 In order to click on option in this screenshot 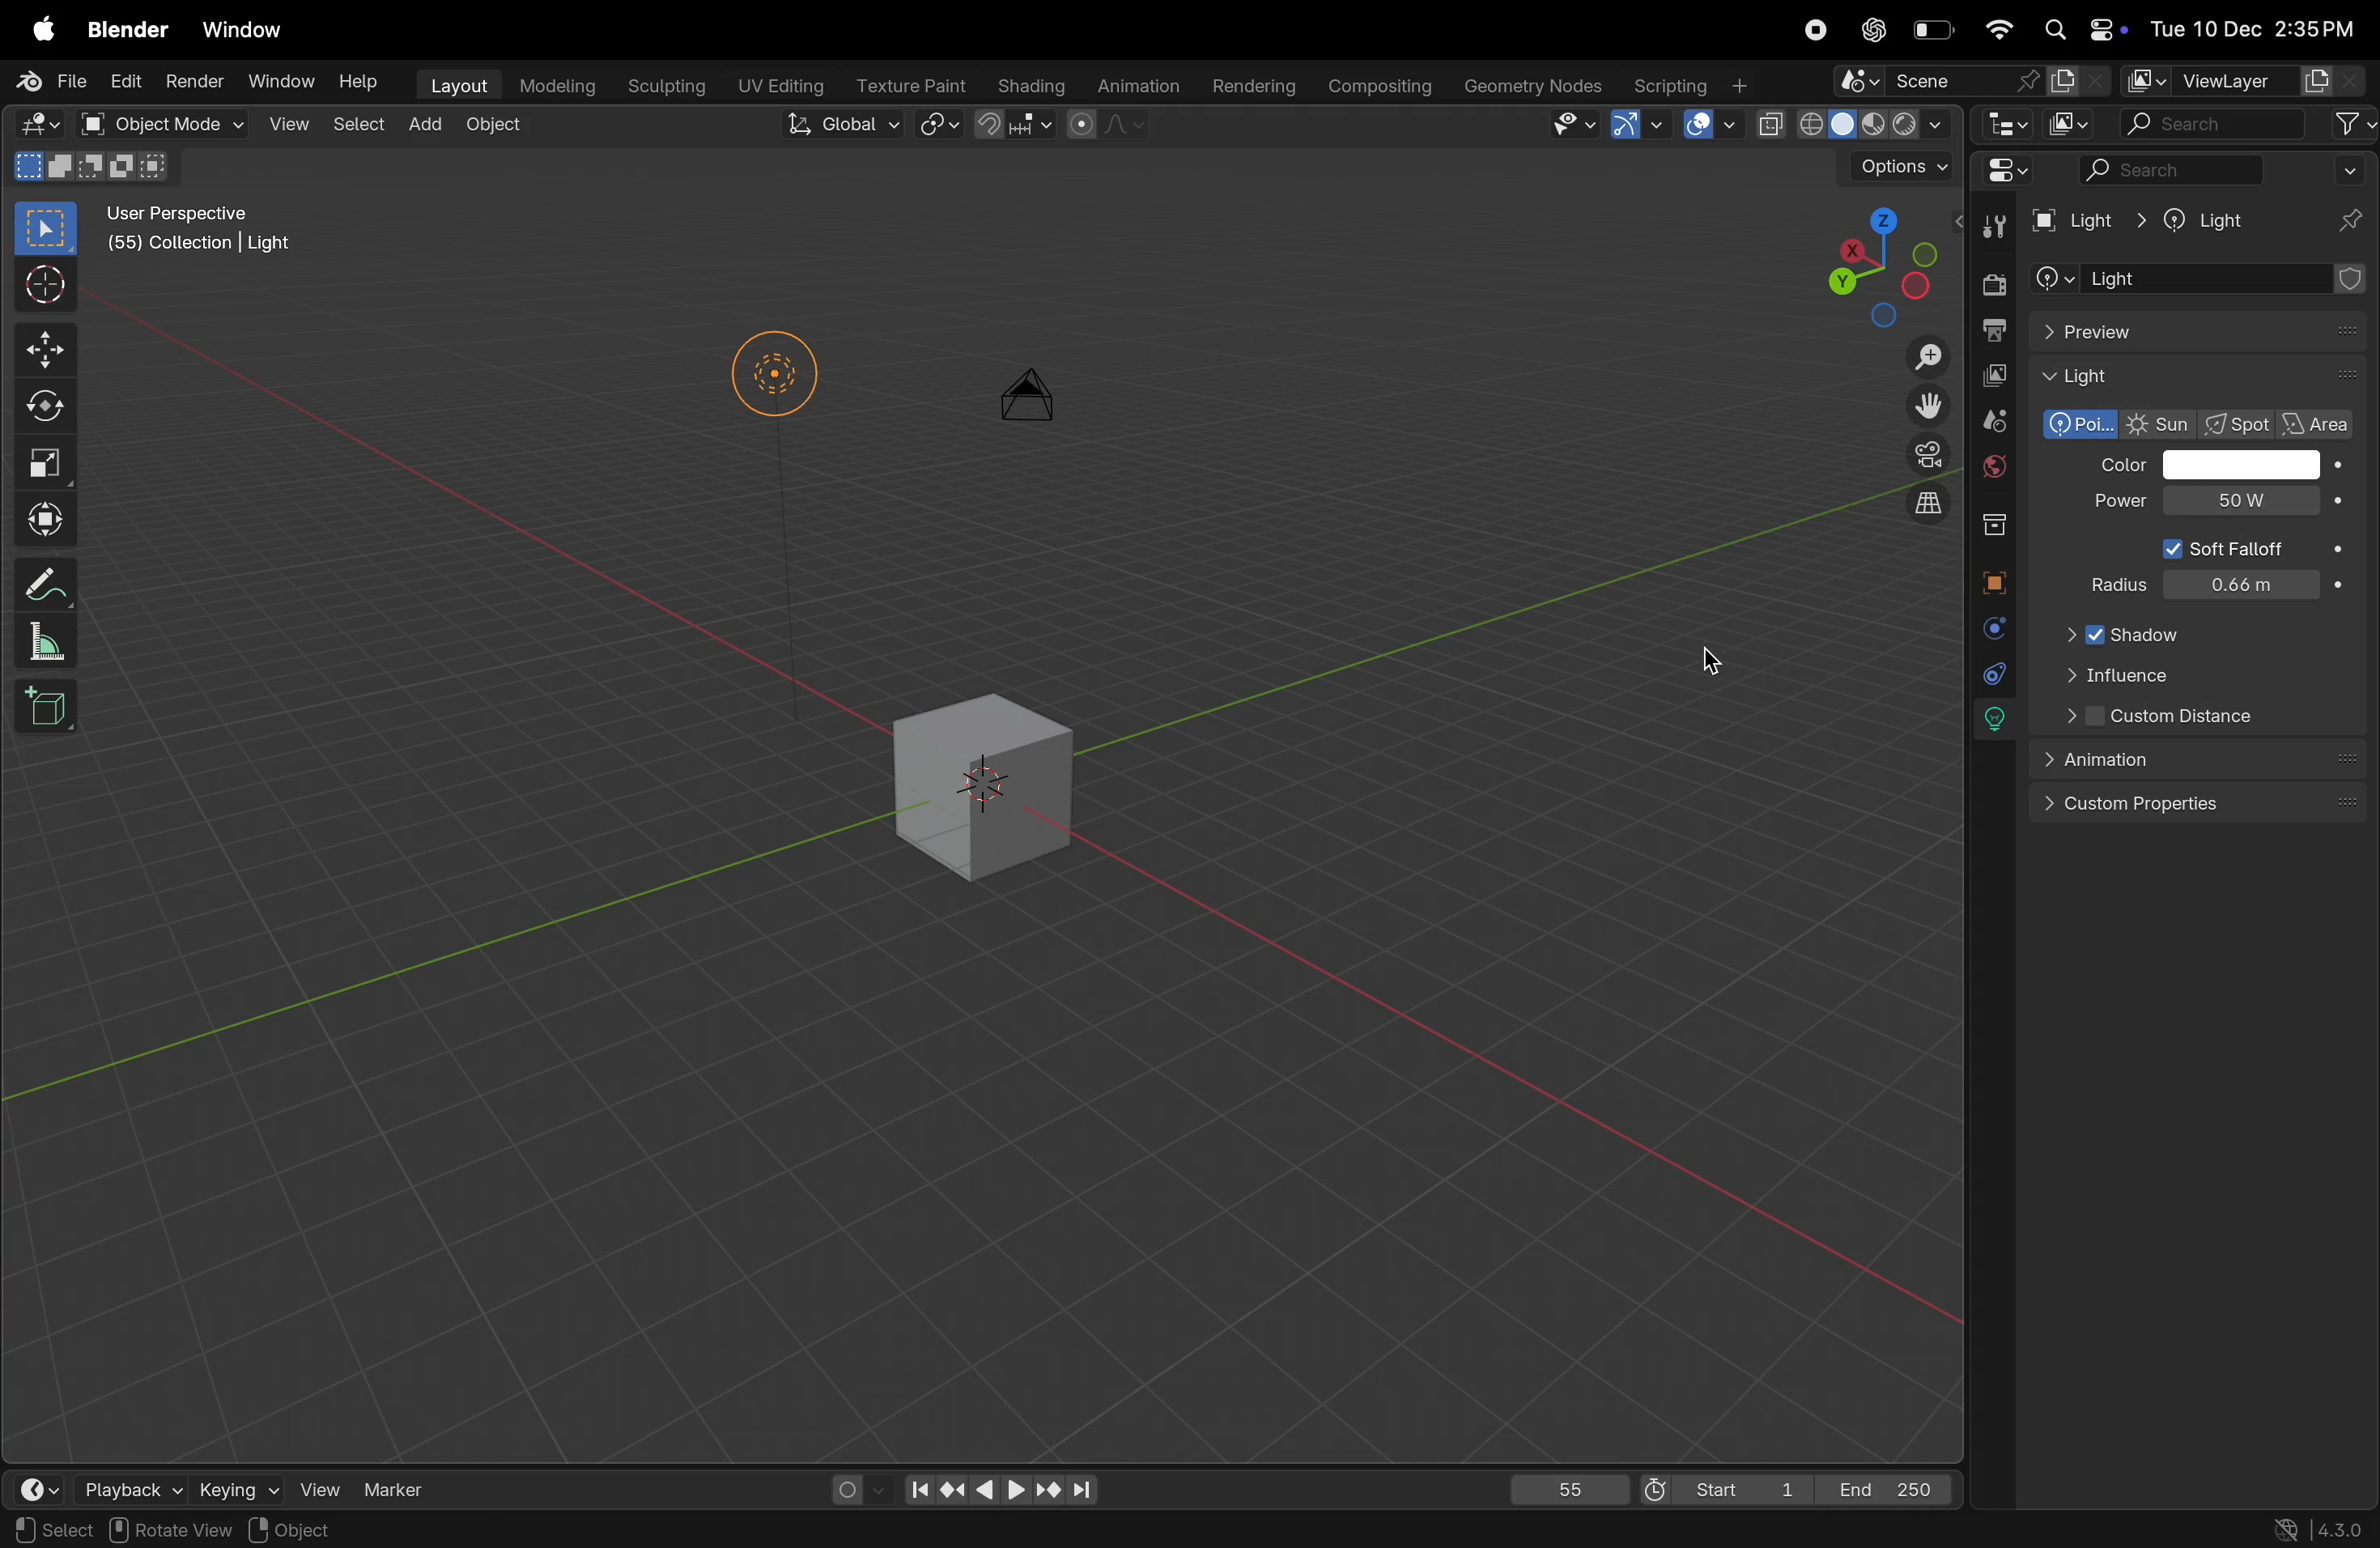, I will do `click(1897, 166)`.